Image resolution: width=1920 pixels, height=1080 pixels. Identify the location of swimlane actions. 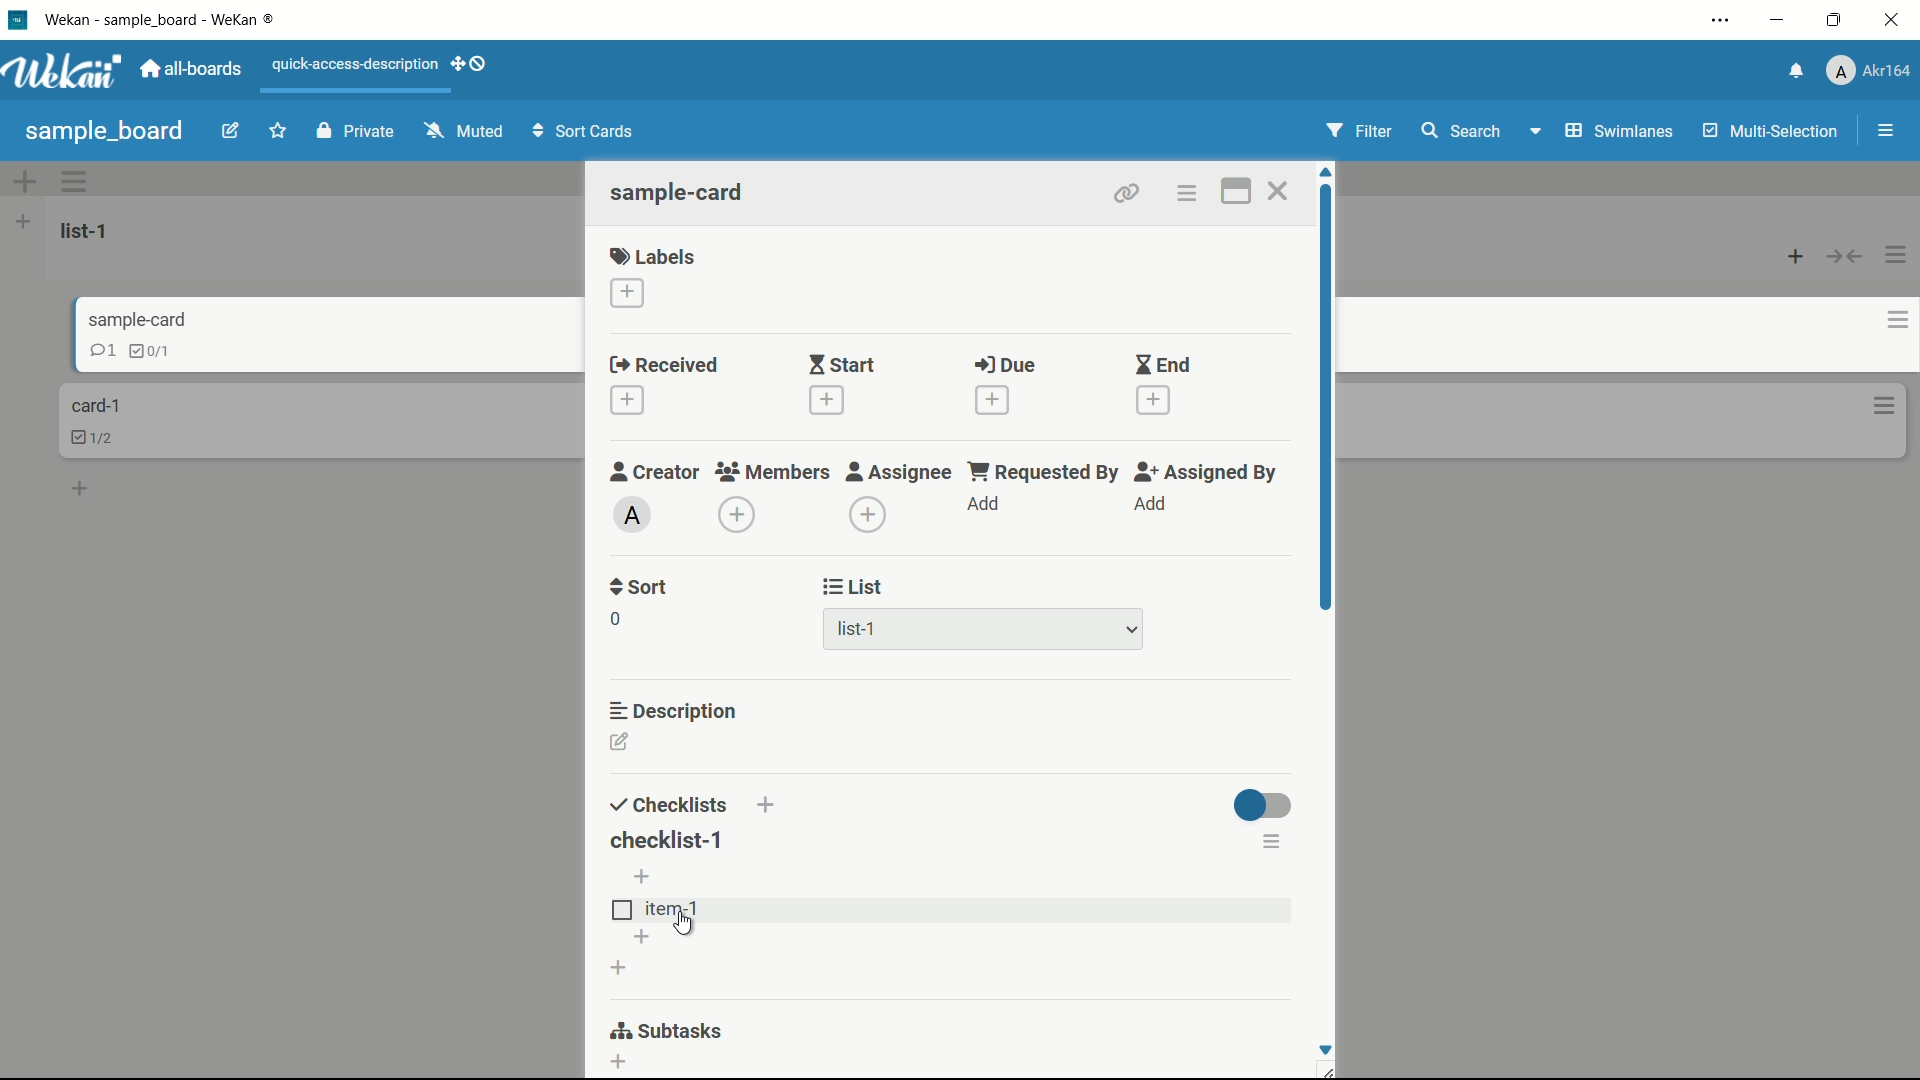
(75, 180).